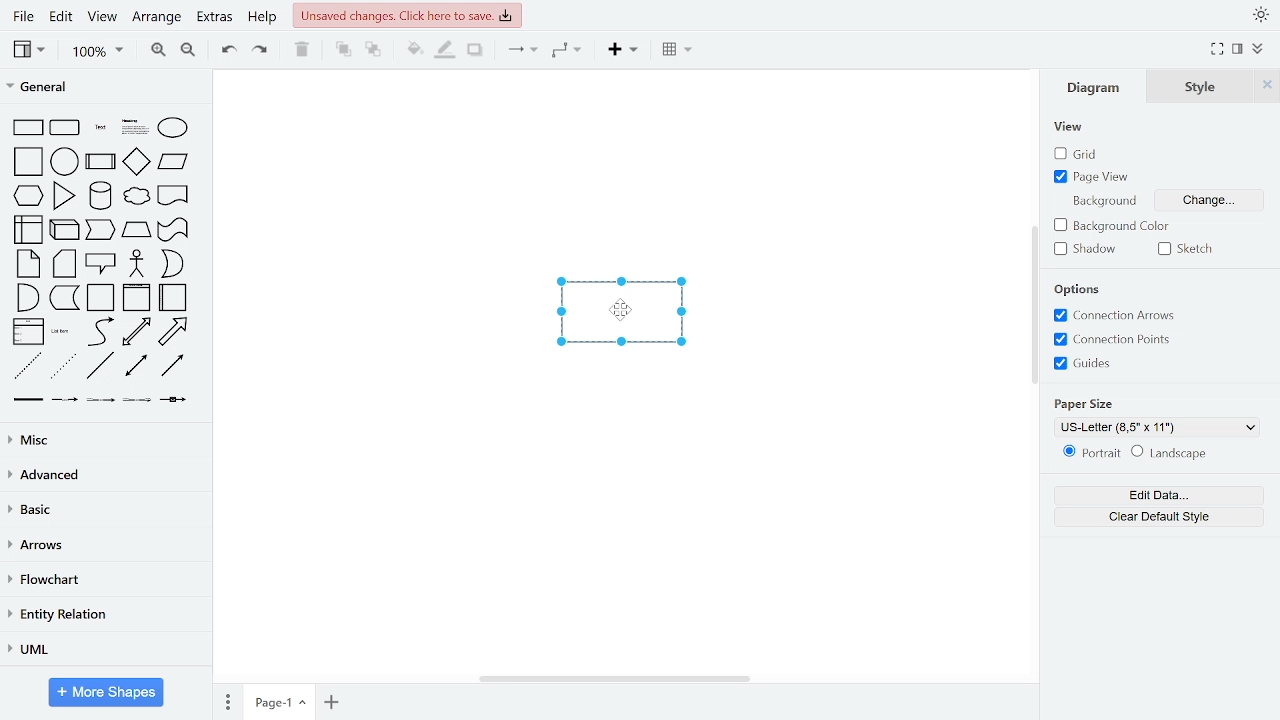 Image resolution: width=1280 pixels, height=720 pixels. What do you see at coordinates (262, 17) in the screenshot?
I see `help` at bounding box center [262, 17].